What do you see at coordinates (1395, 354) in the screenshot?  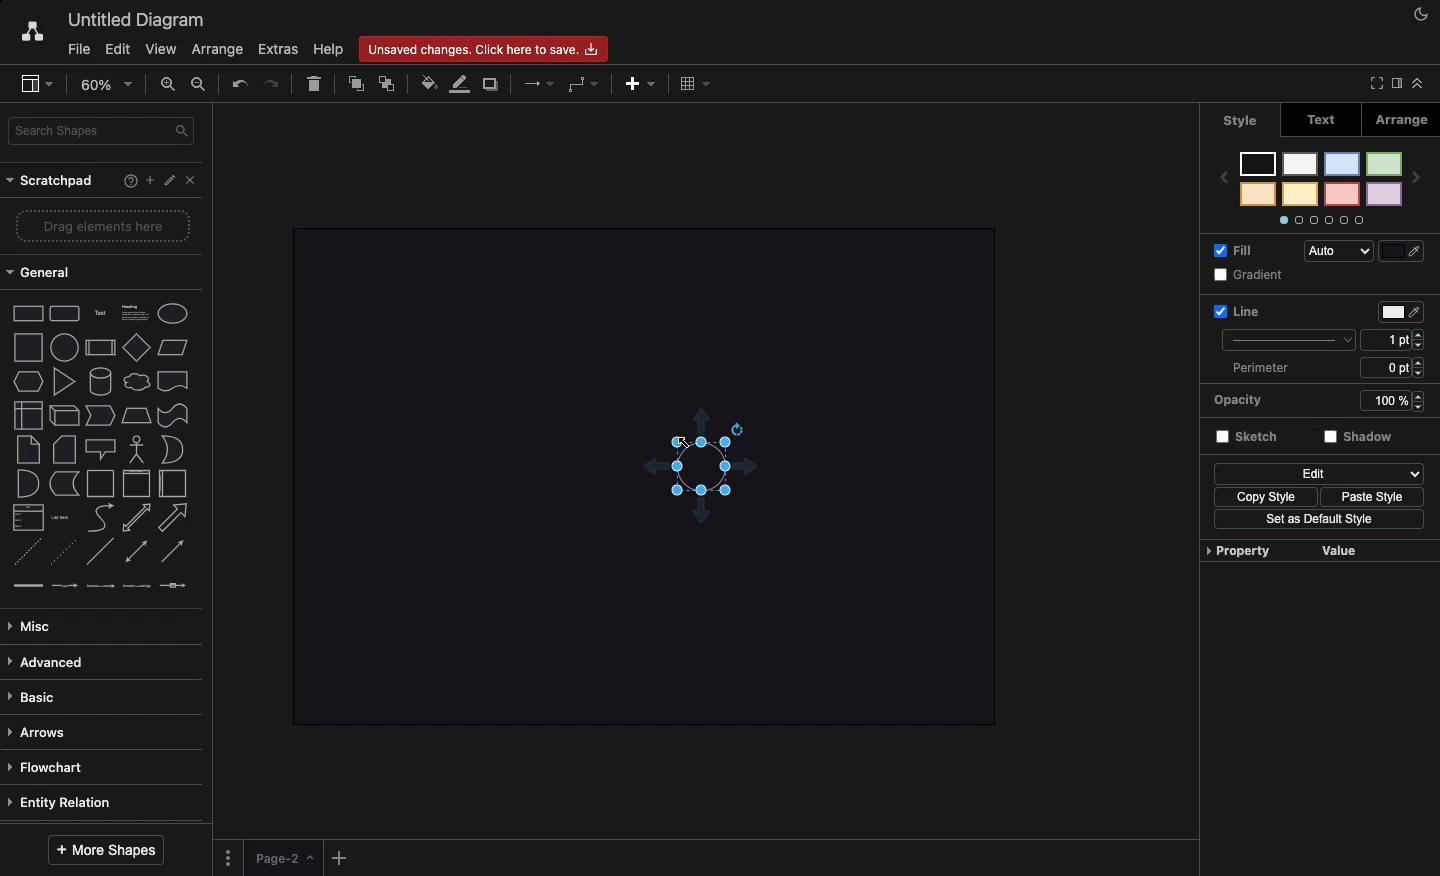 I see `Size` at bounding box center [1395, 354].